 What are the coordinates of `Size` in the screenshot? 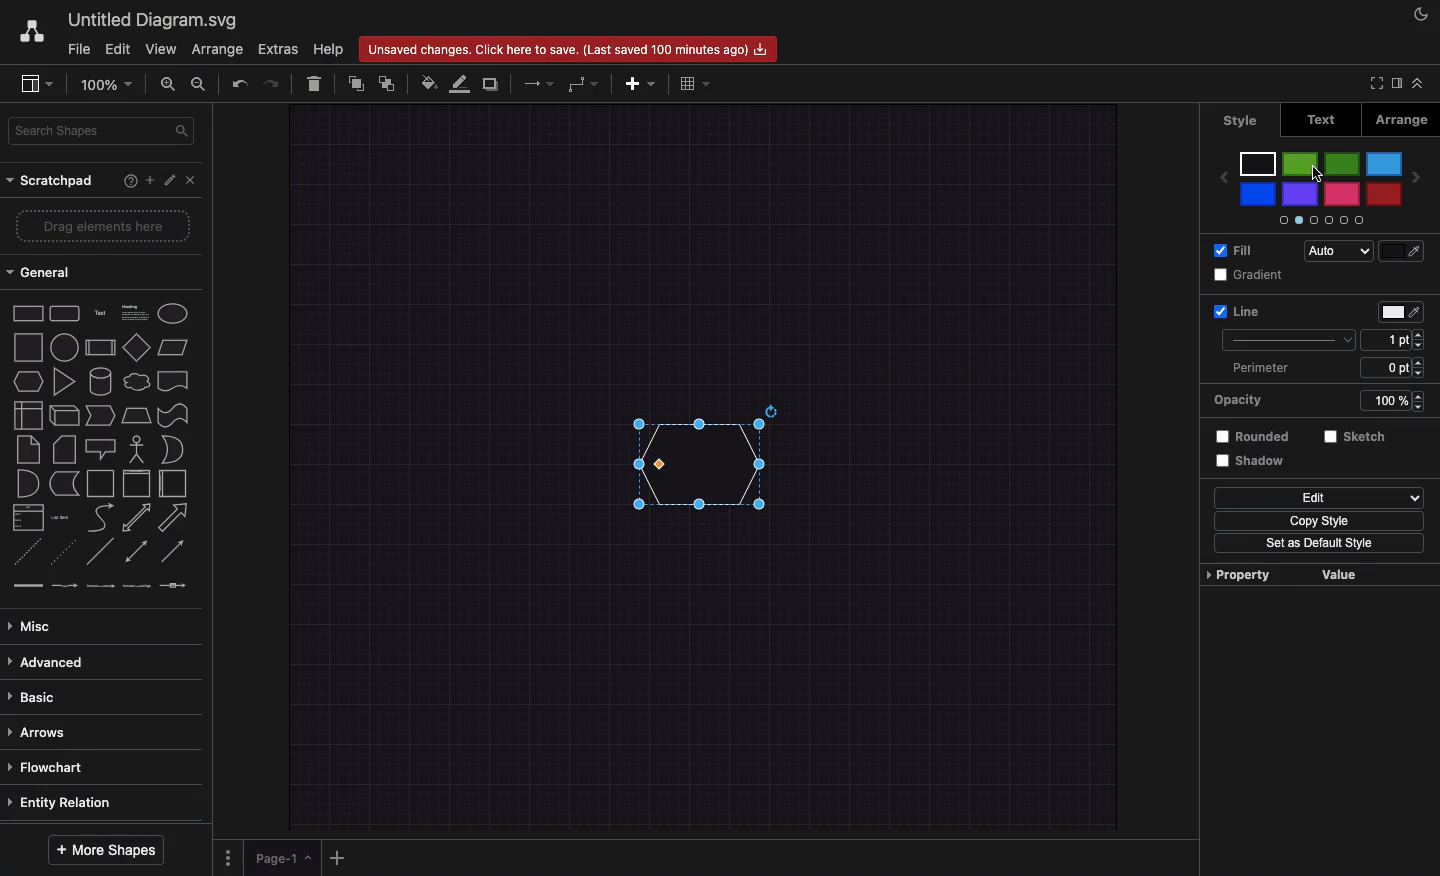 It's located at (1400, 341).